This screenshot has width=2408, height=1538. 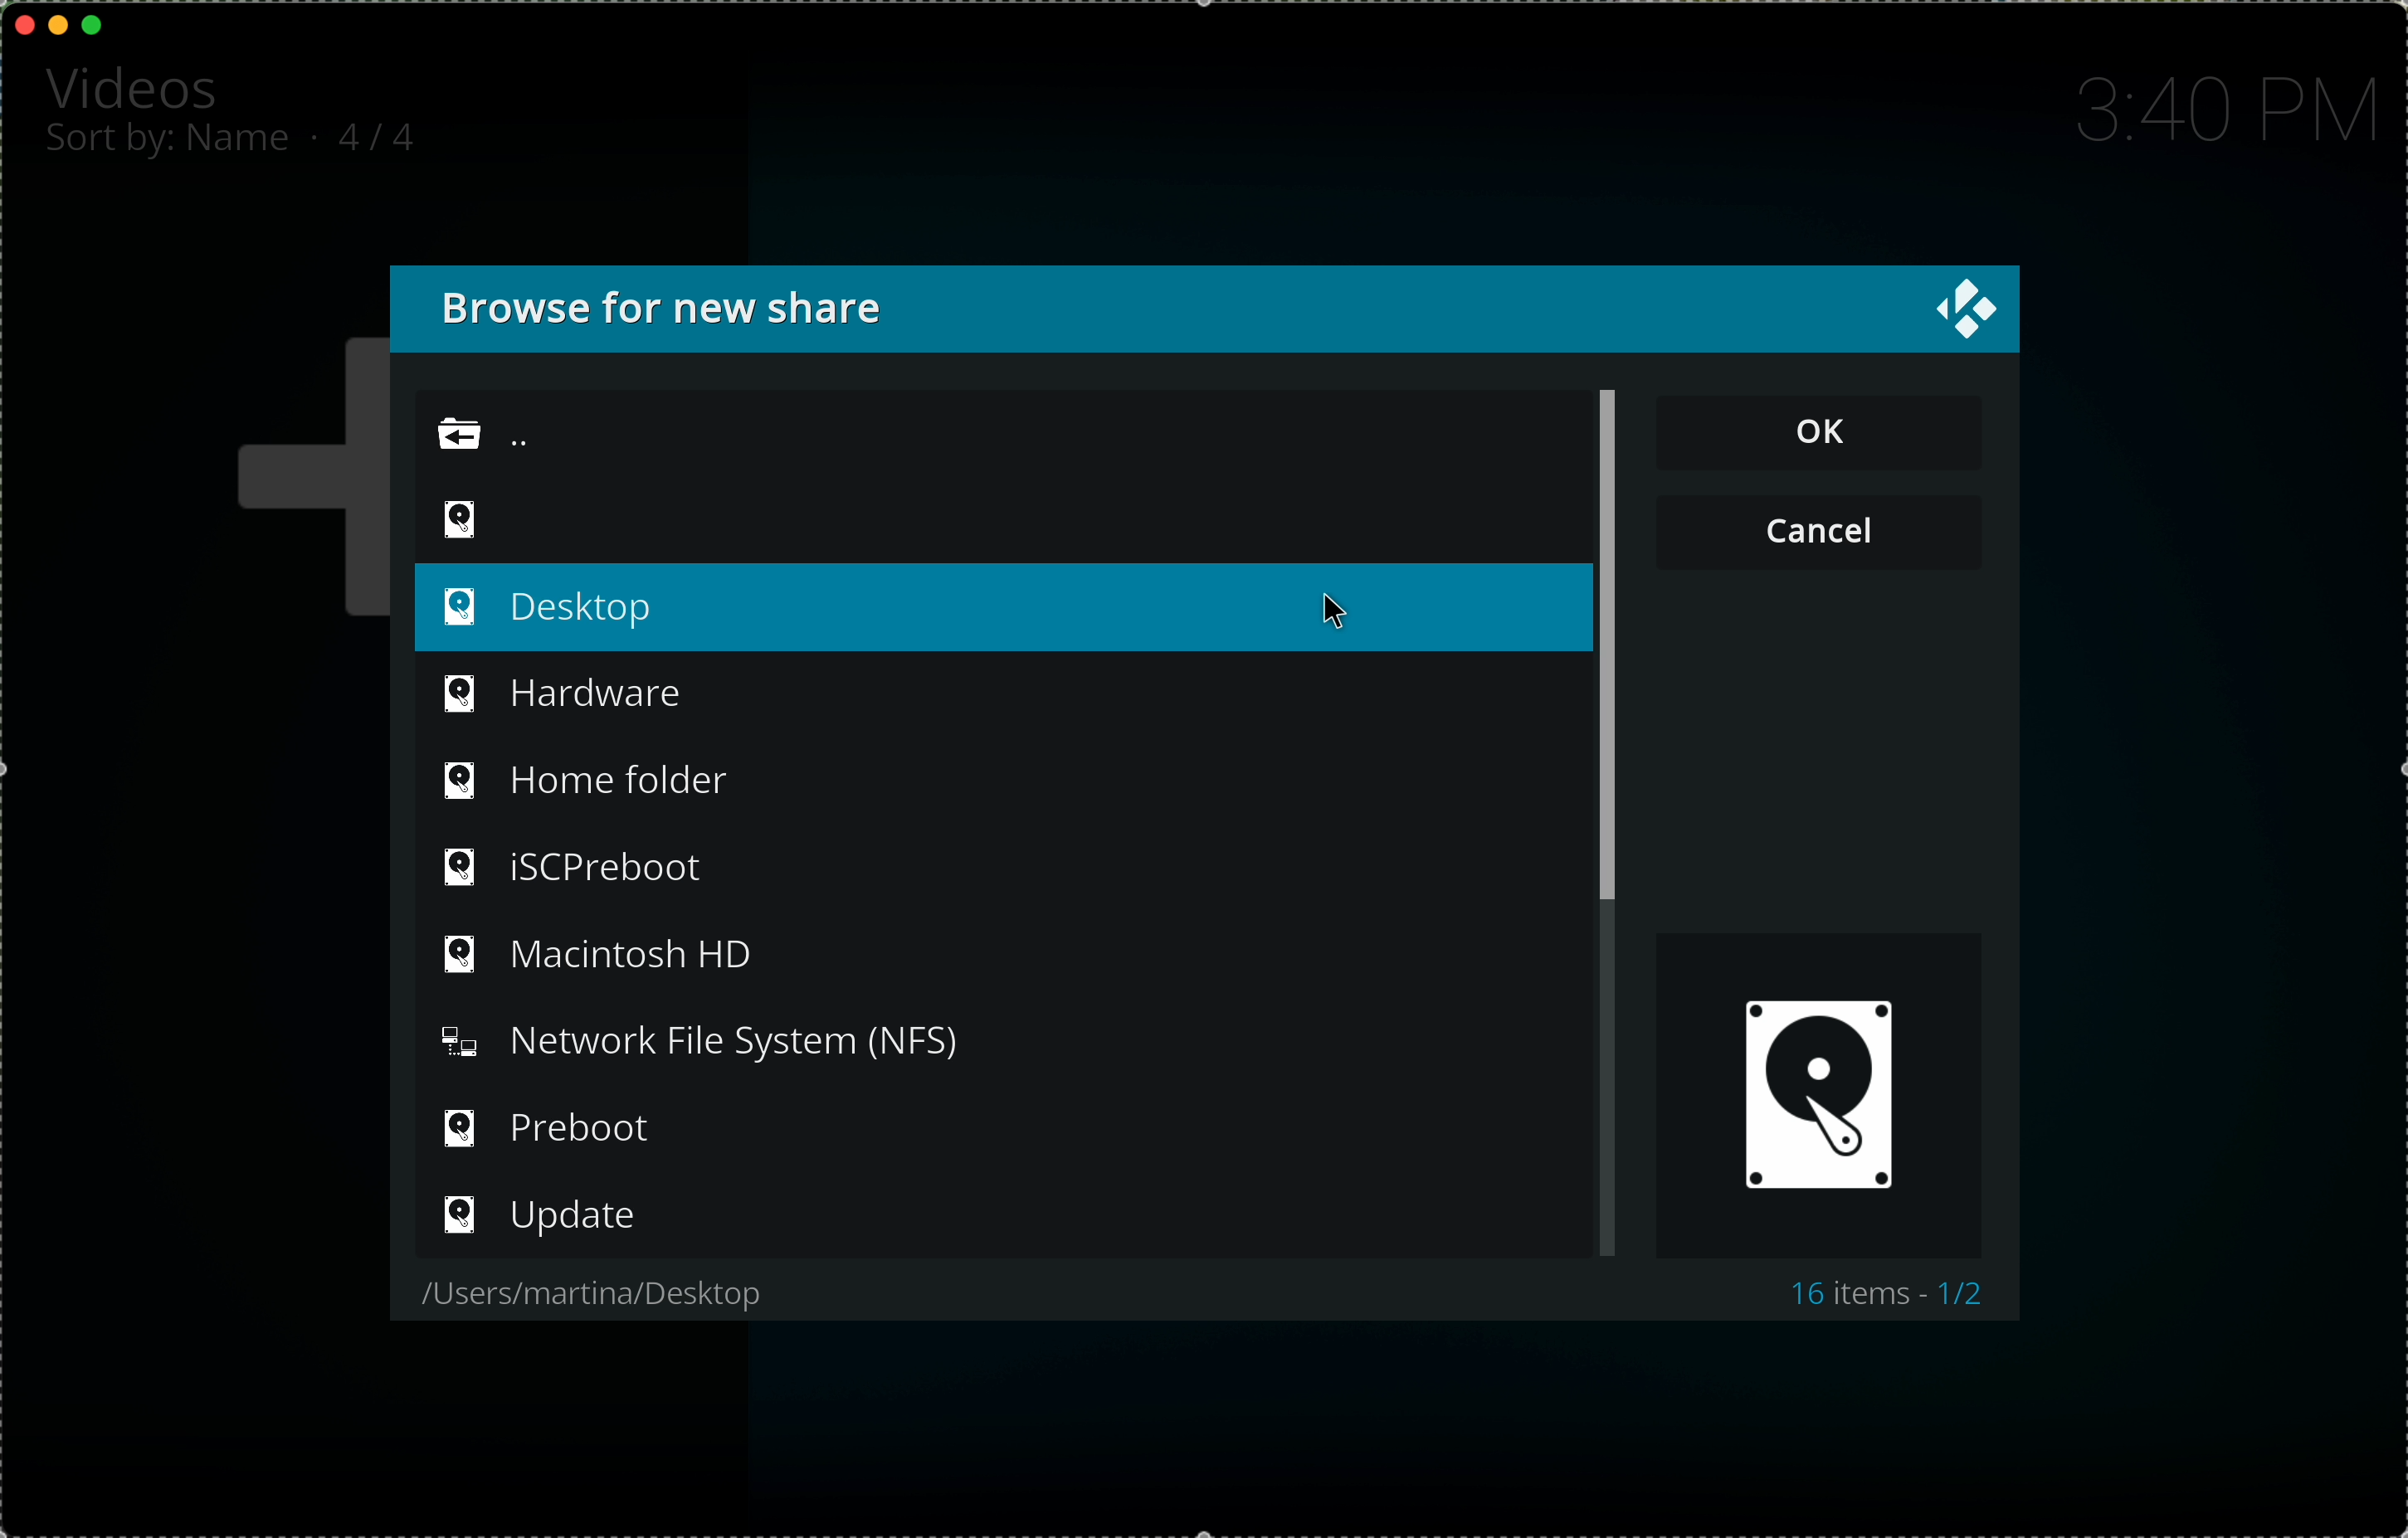 I want to click on video icon, so click(x=460, y=517).